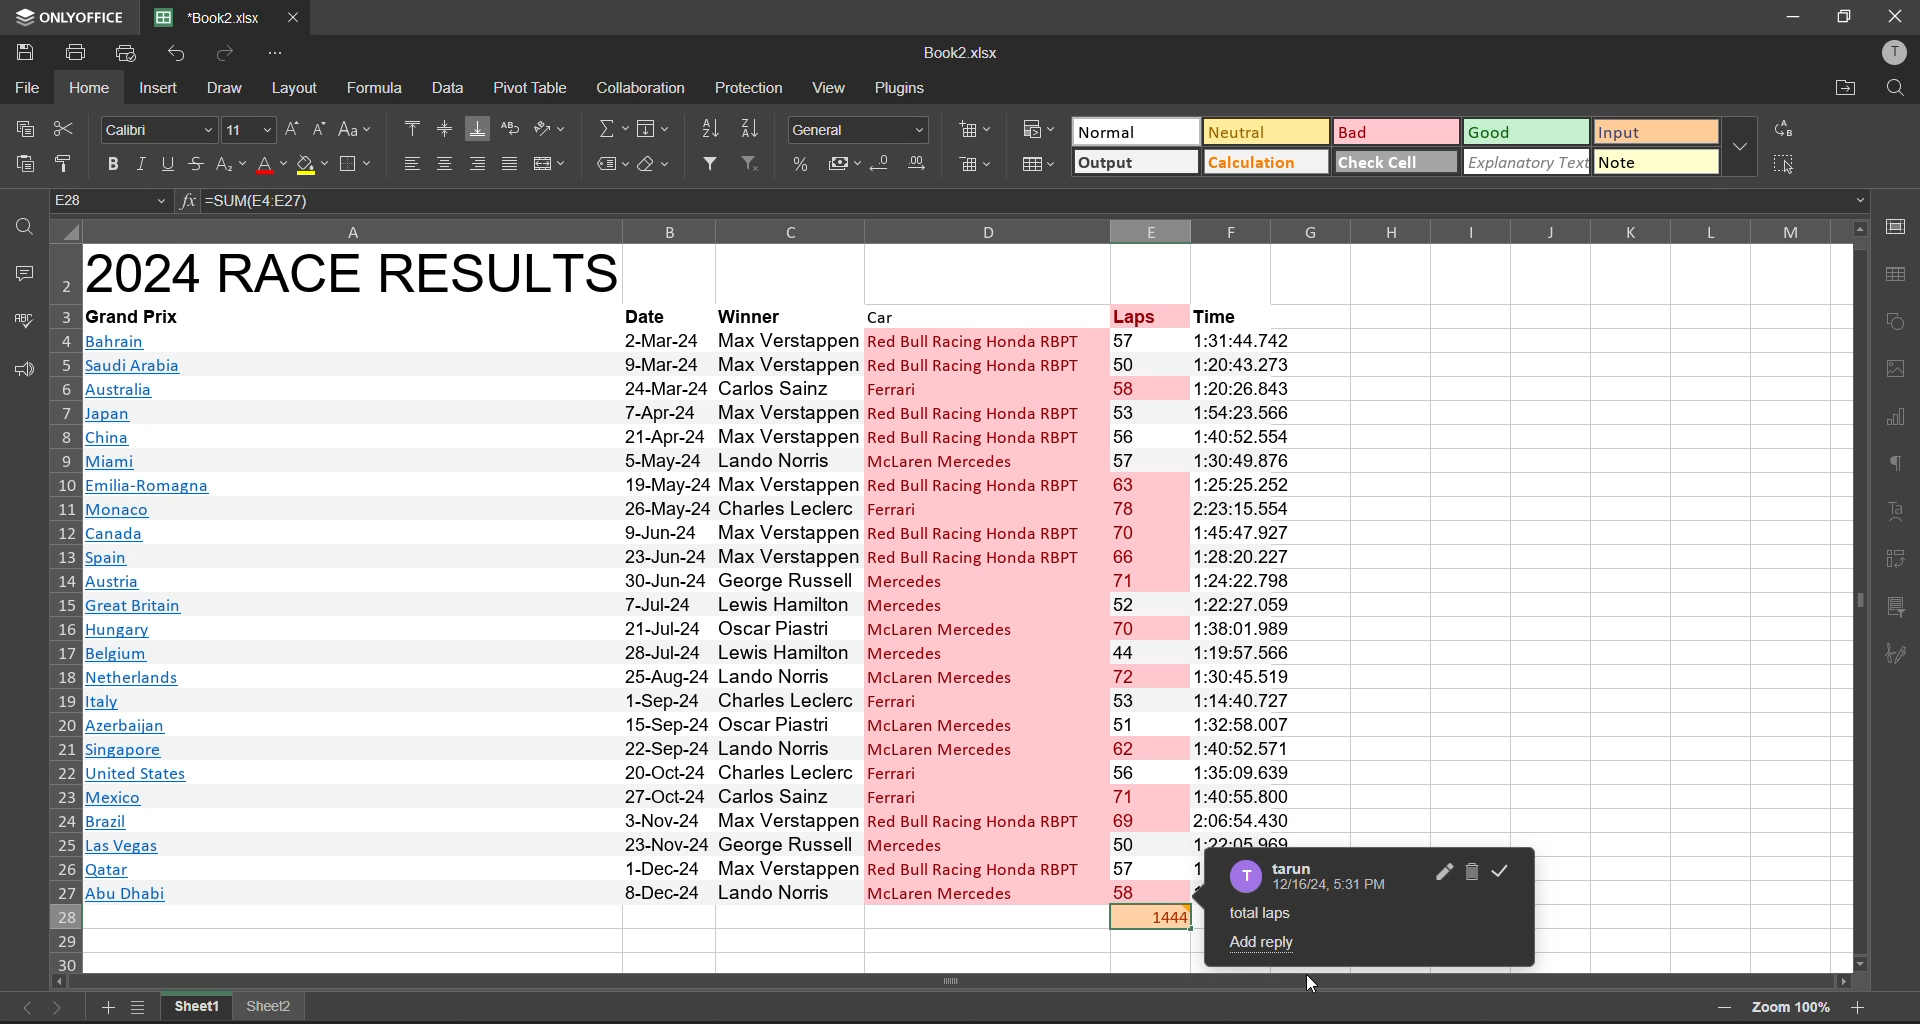  Describe the element at coordinates (232, 165) in the screenshot. I see `sub/superscript` at that location.